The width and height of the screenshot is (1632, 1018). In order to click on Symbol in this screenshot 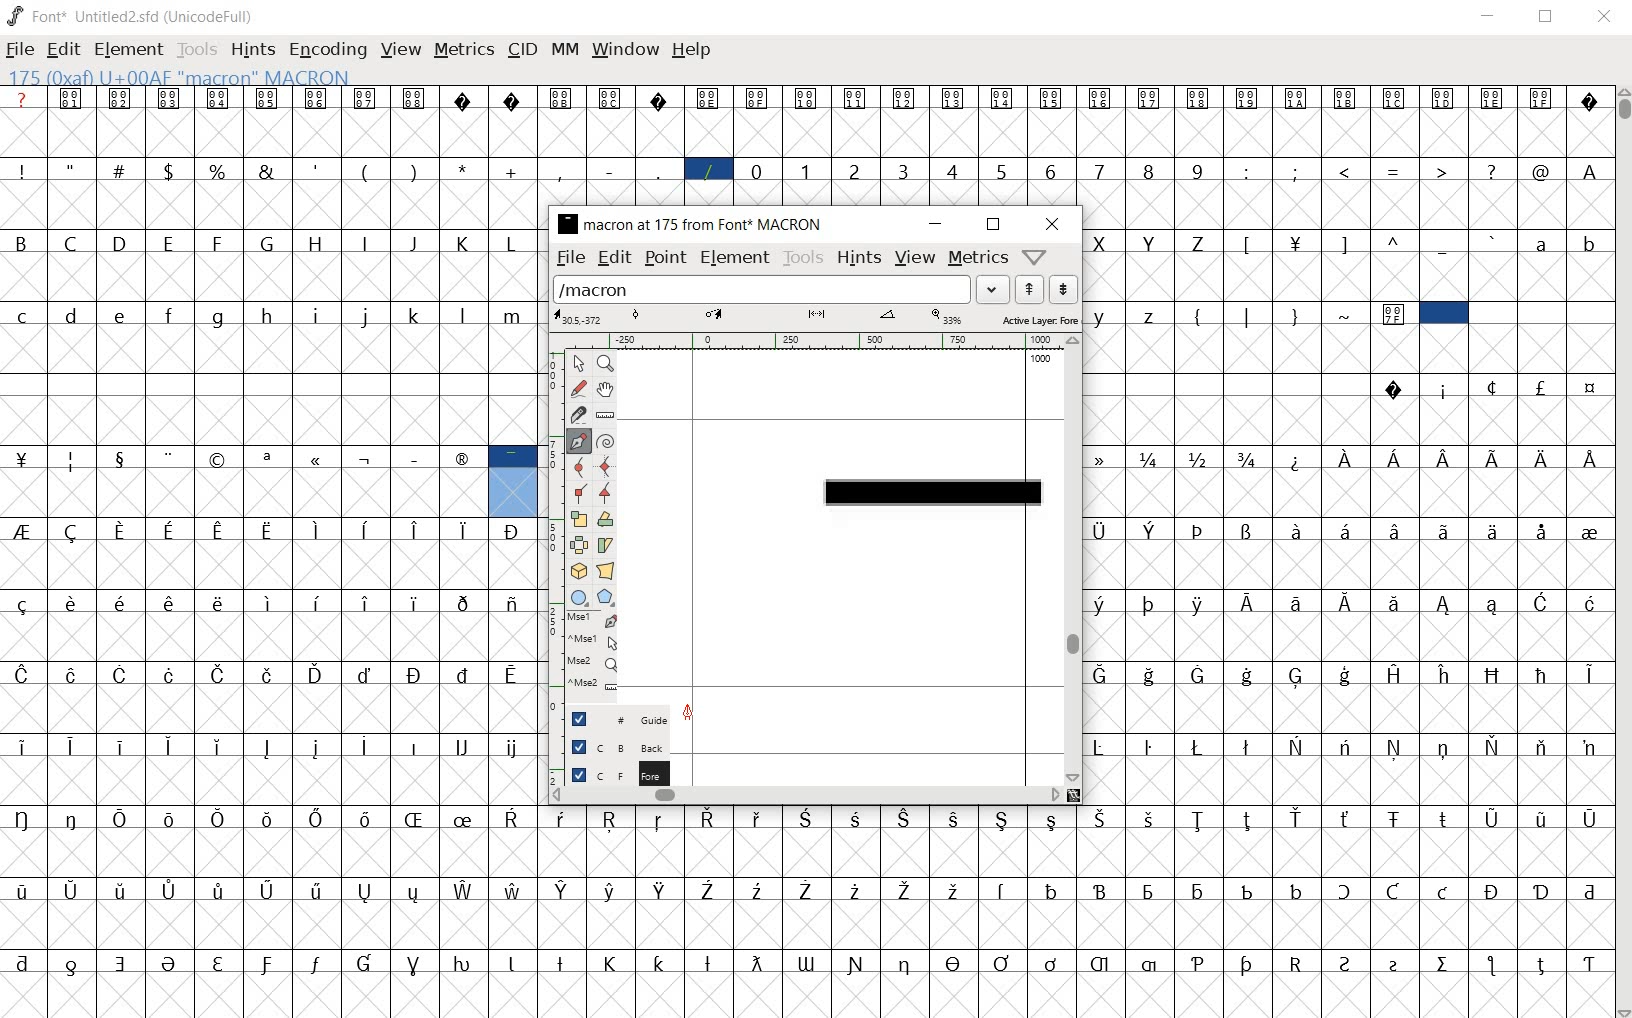, I will do `click(271, 529)`.